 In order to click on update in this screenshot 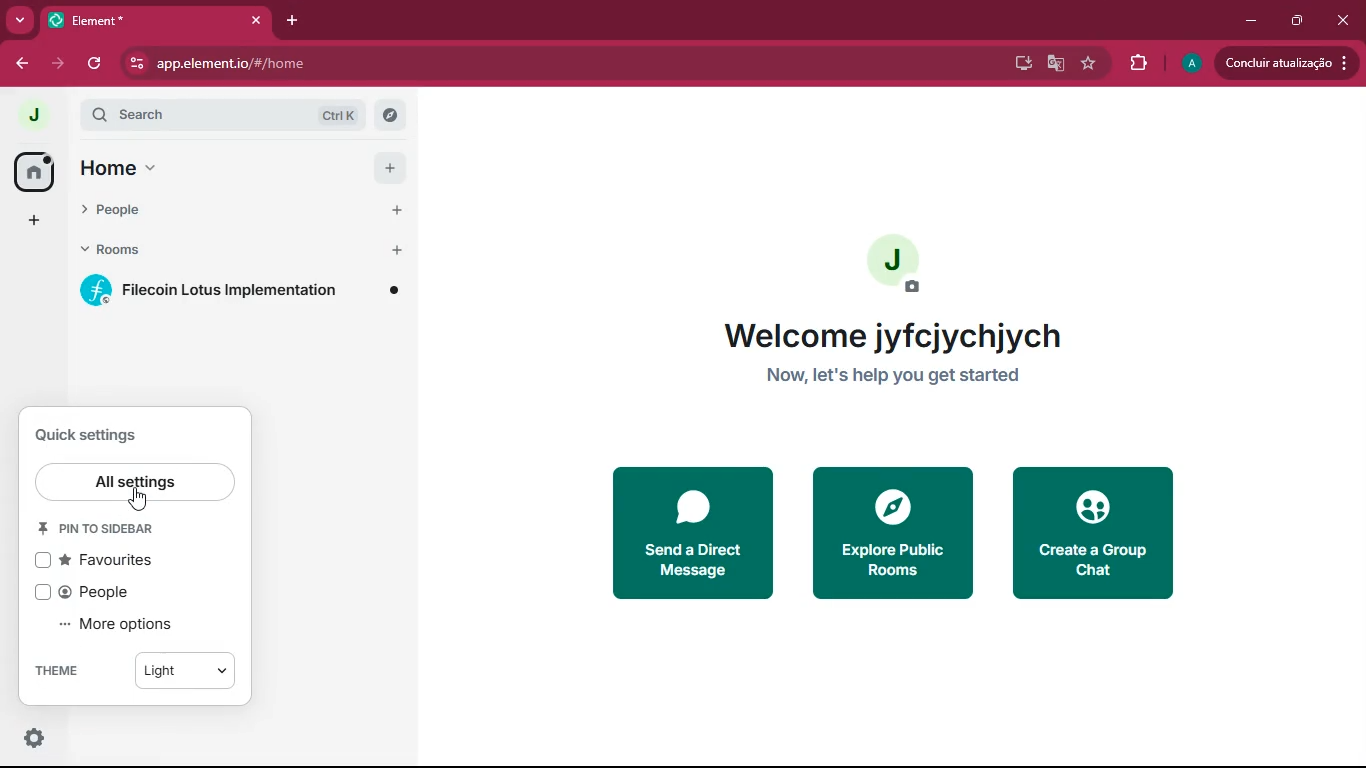, I will do `click(1286, 61)`.